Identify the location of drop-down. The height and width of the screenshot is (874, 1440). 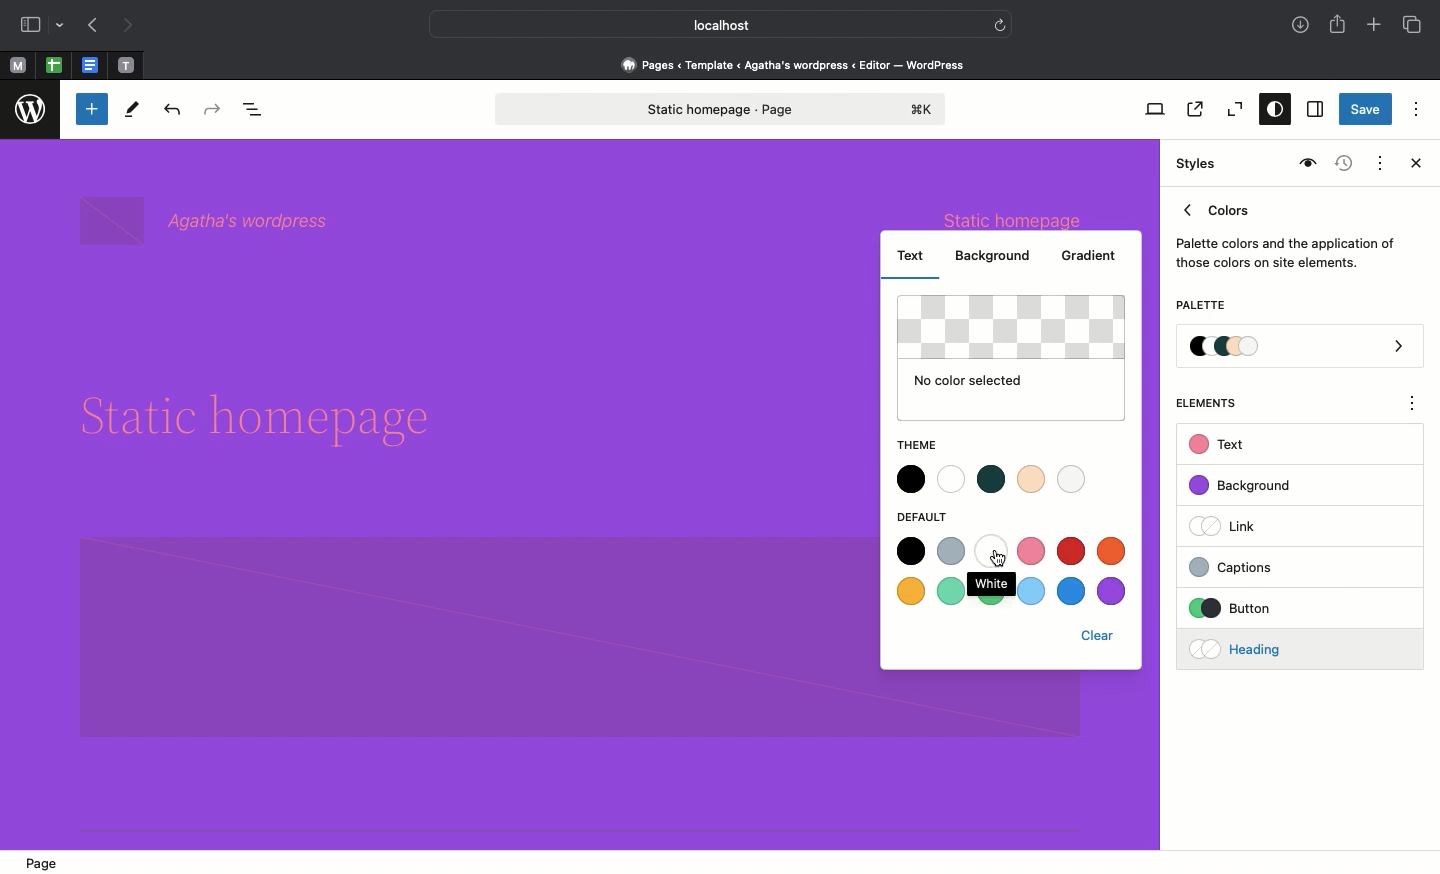
(63, 26).